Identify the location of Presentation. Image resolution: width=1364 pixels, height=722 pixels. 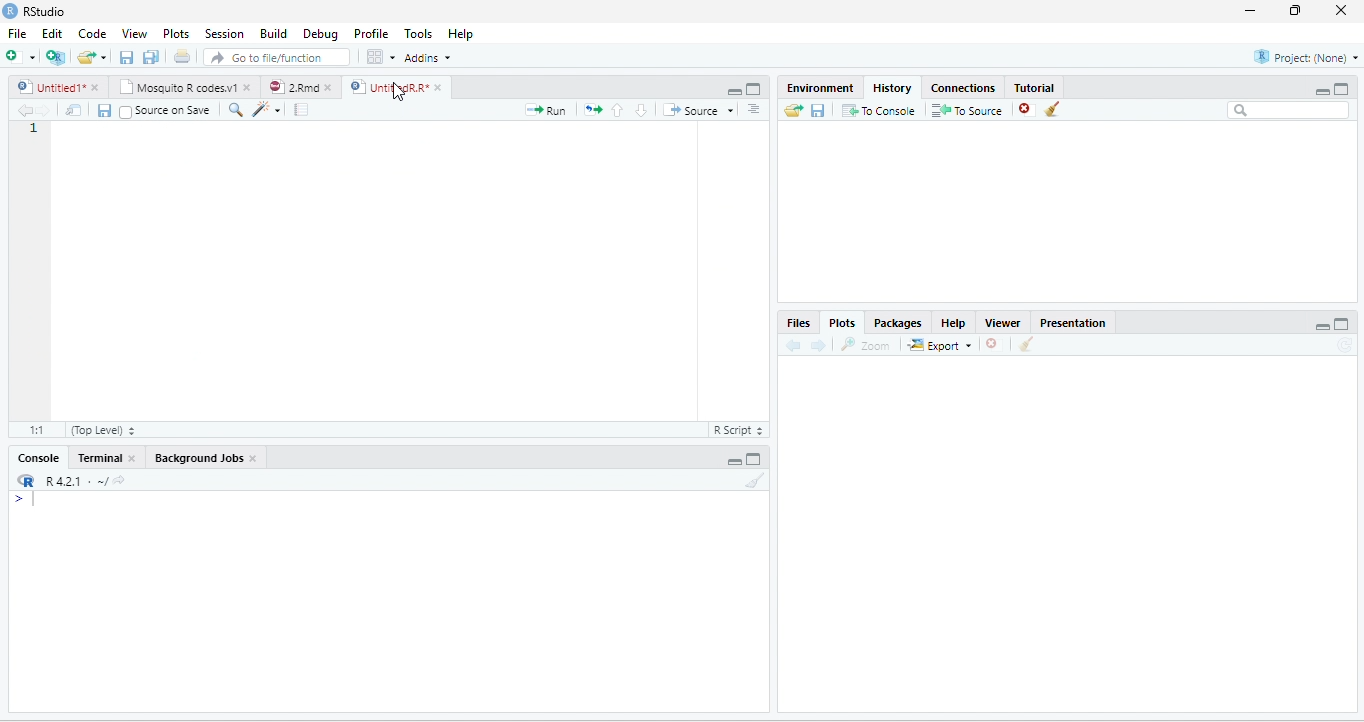
(1073, 322).